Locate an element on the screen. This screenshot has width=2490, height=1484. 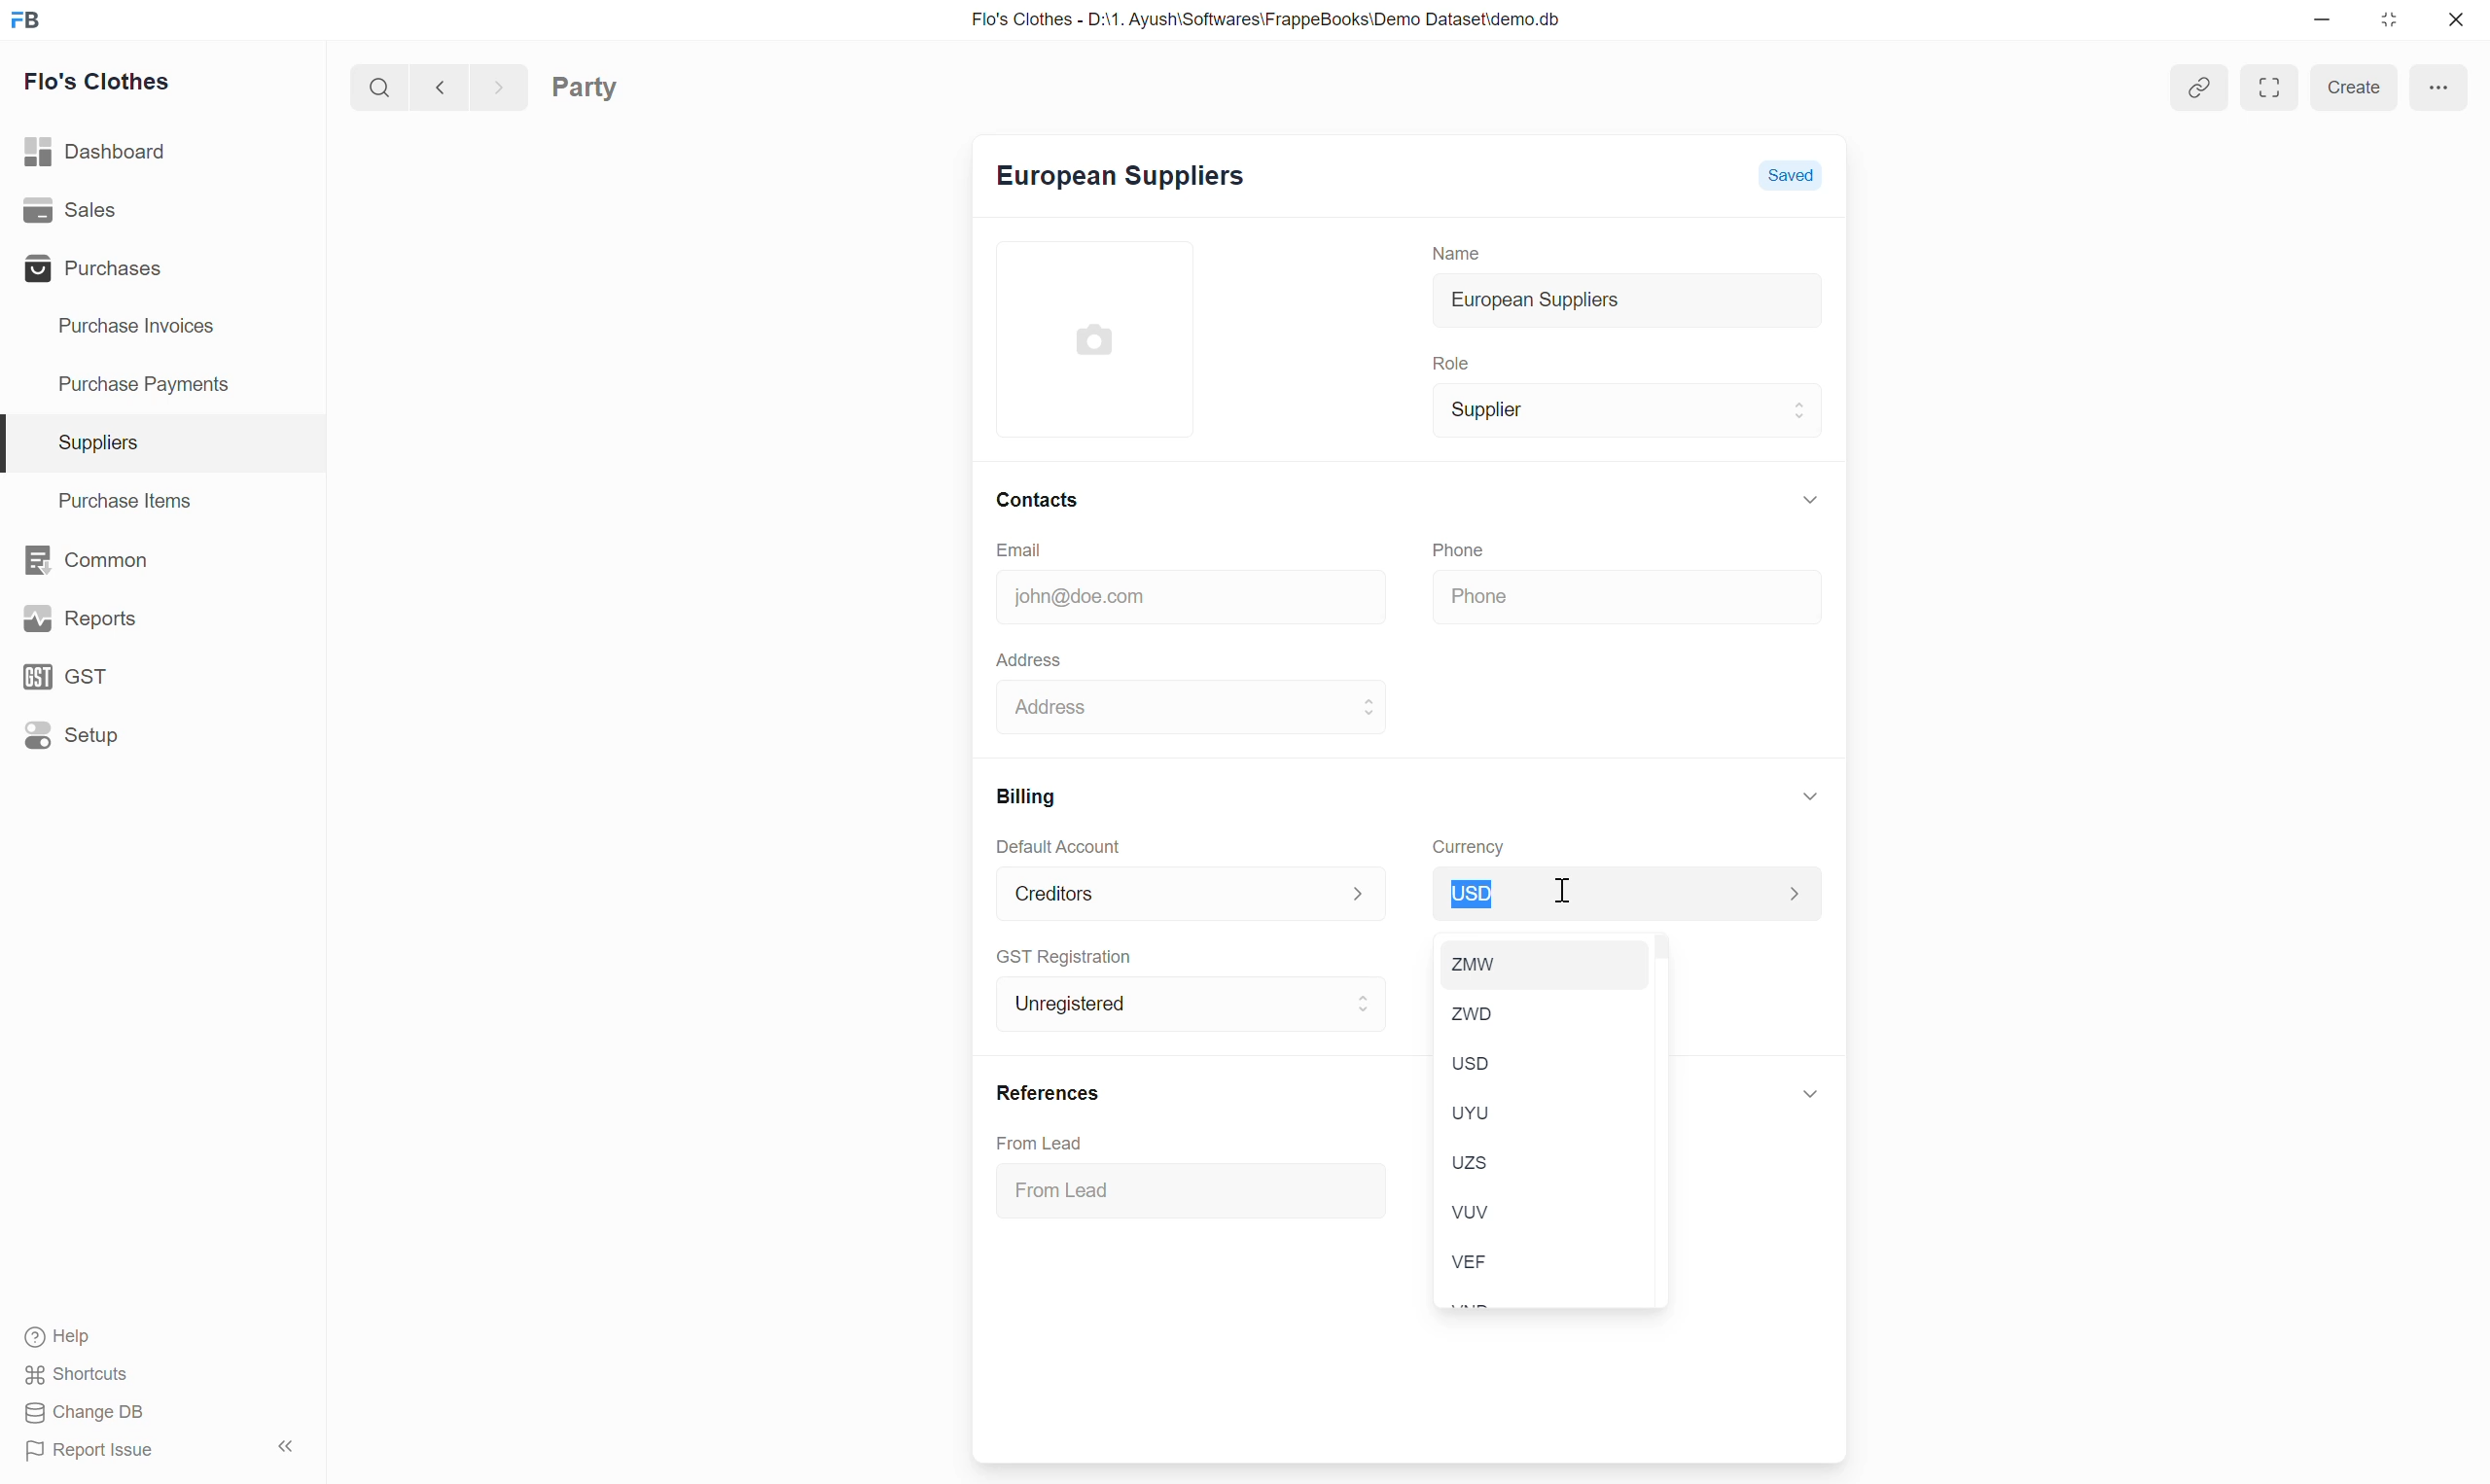
Suppliers is located at coordinates (90, 438).